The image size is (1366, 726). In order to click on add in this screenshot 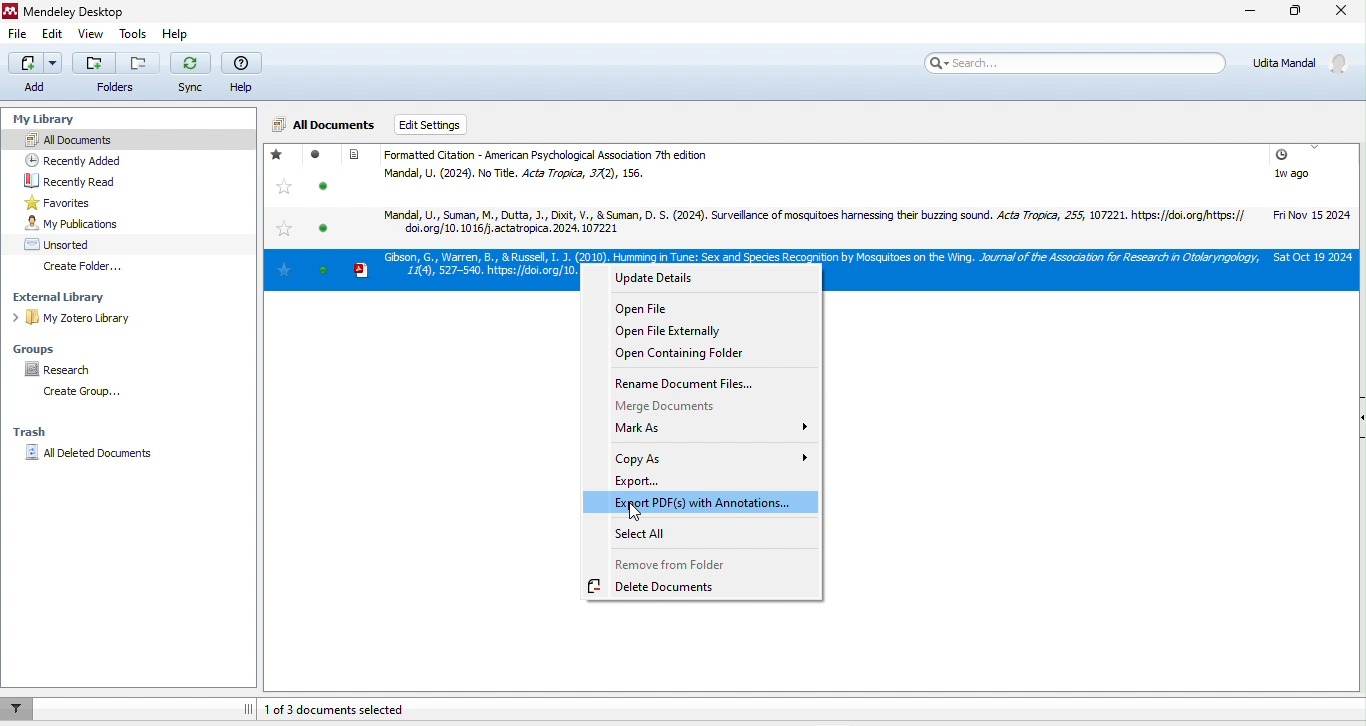, I will do `click(35, 75)`.